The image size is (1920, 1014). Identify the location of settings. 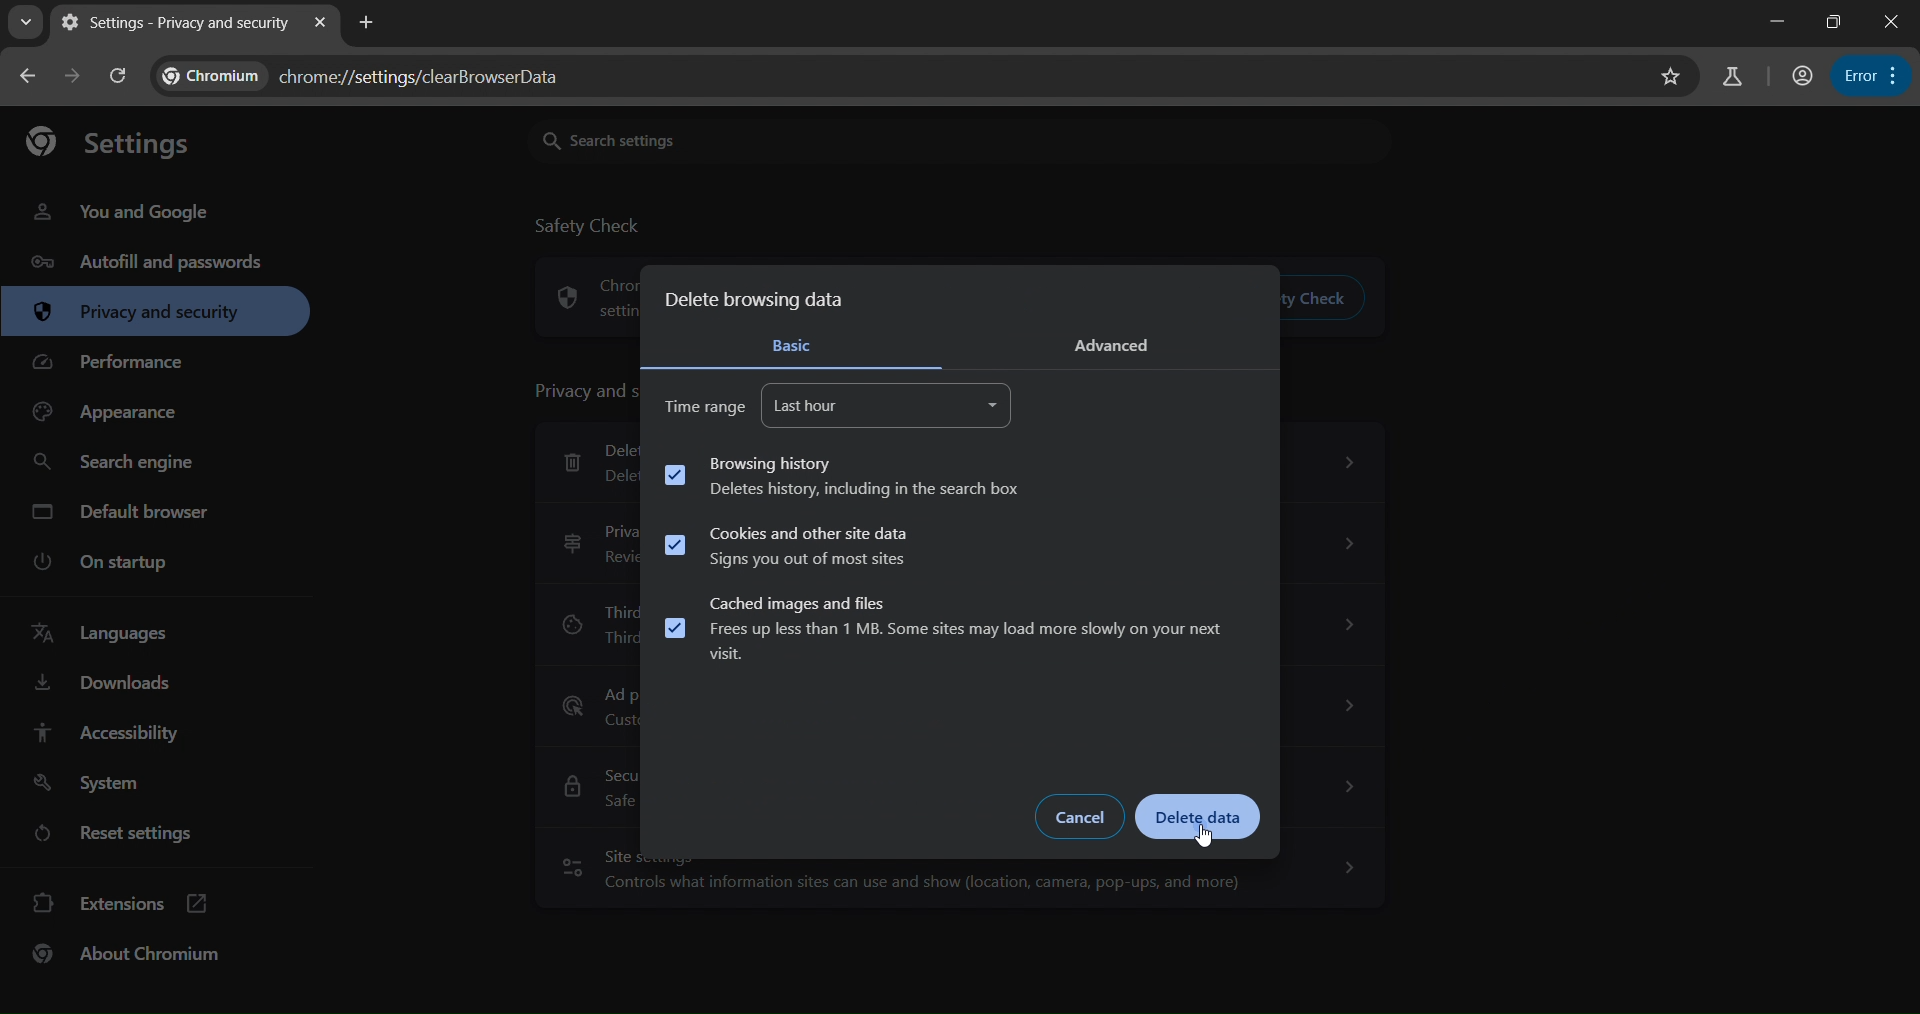
(122, 146).